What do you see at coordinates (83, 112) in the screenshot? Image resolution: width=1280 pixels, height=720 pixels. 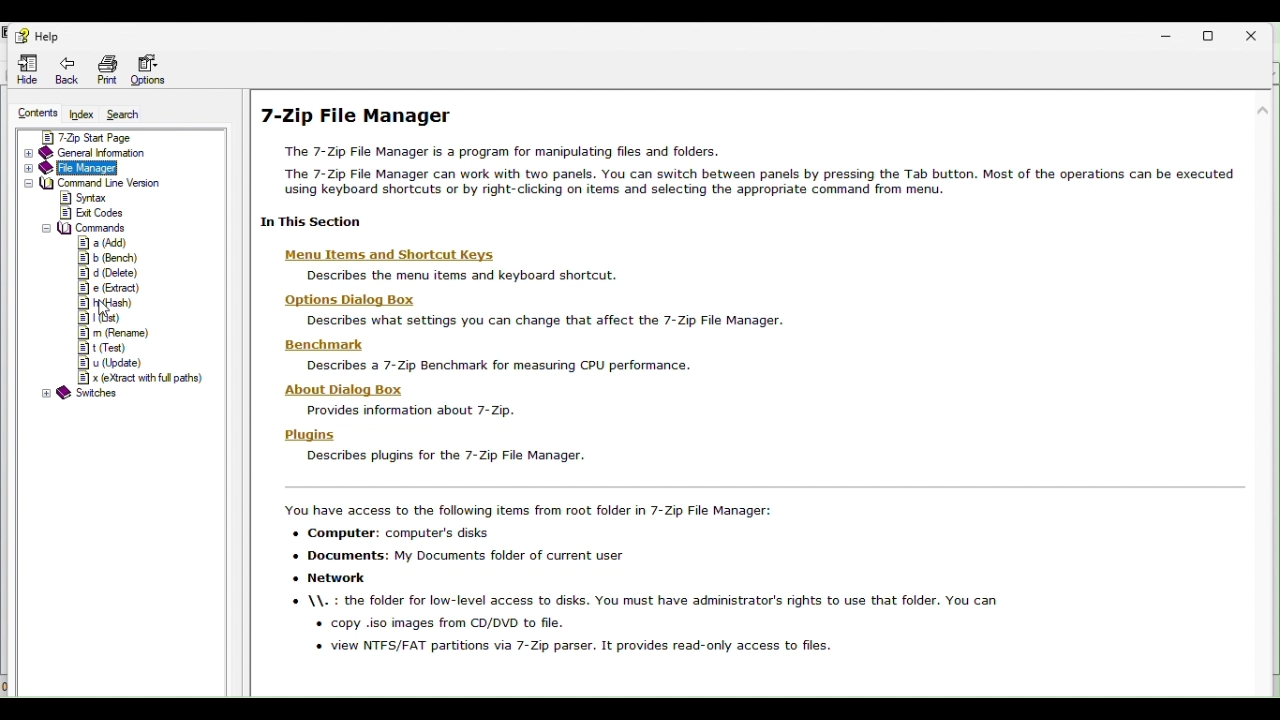 I see `Index` at bounding box center [83, 112].